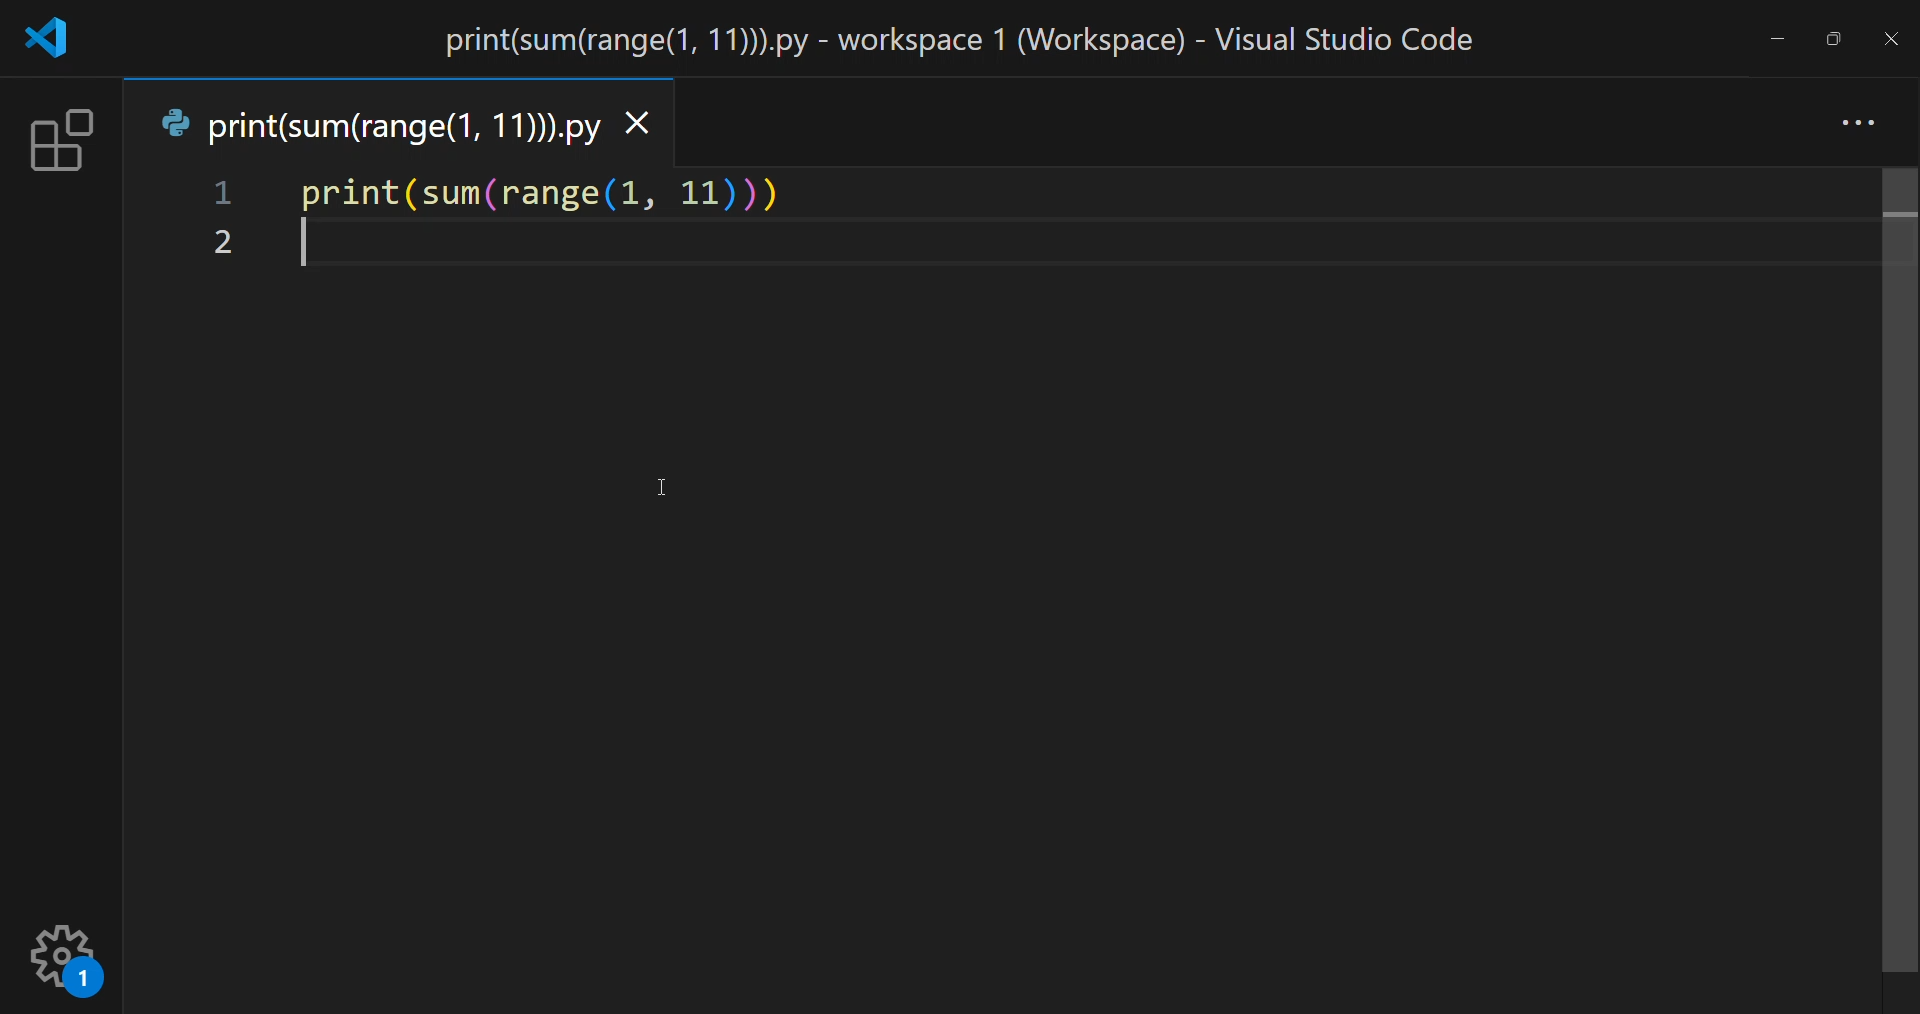 This screenshot has height=1014, width=1920. I want to click on VSCode logo, so click(48, 39).